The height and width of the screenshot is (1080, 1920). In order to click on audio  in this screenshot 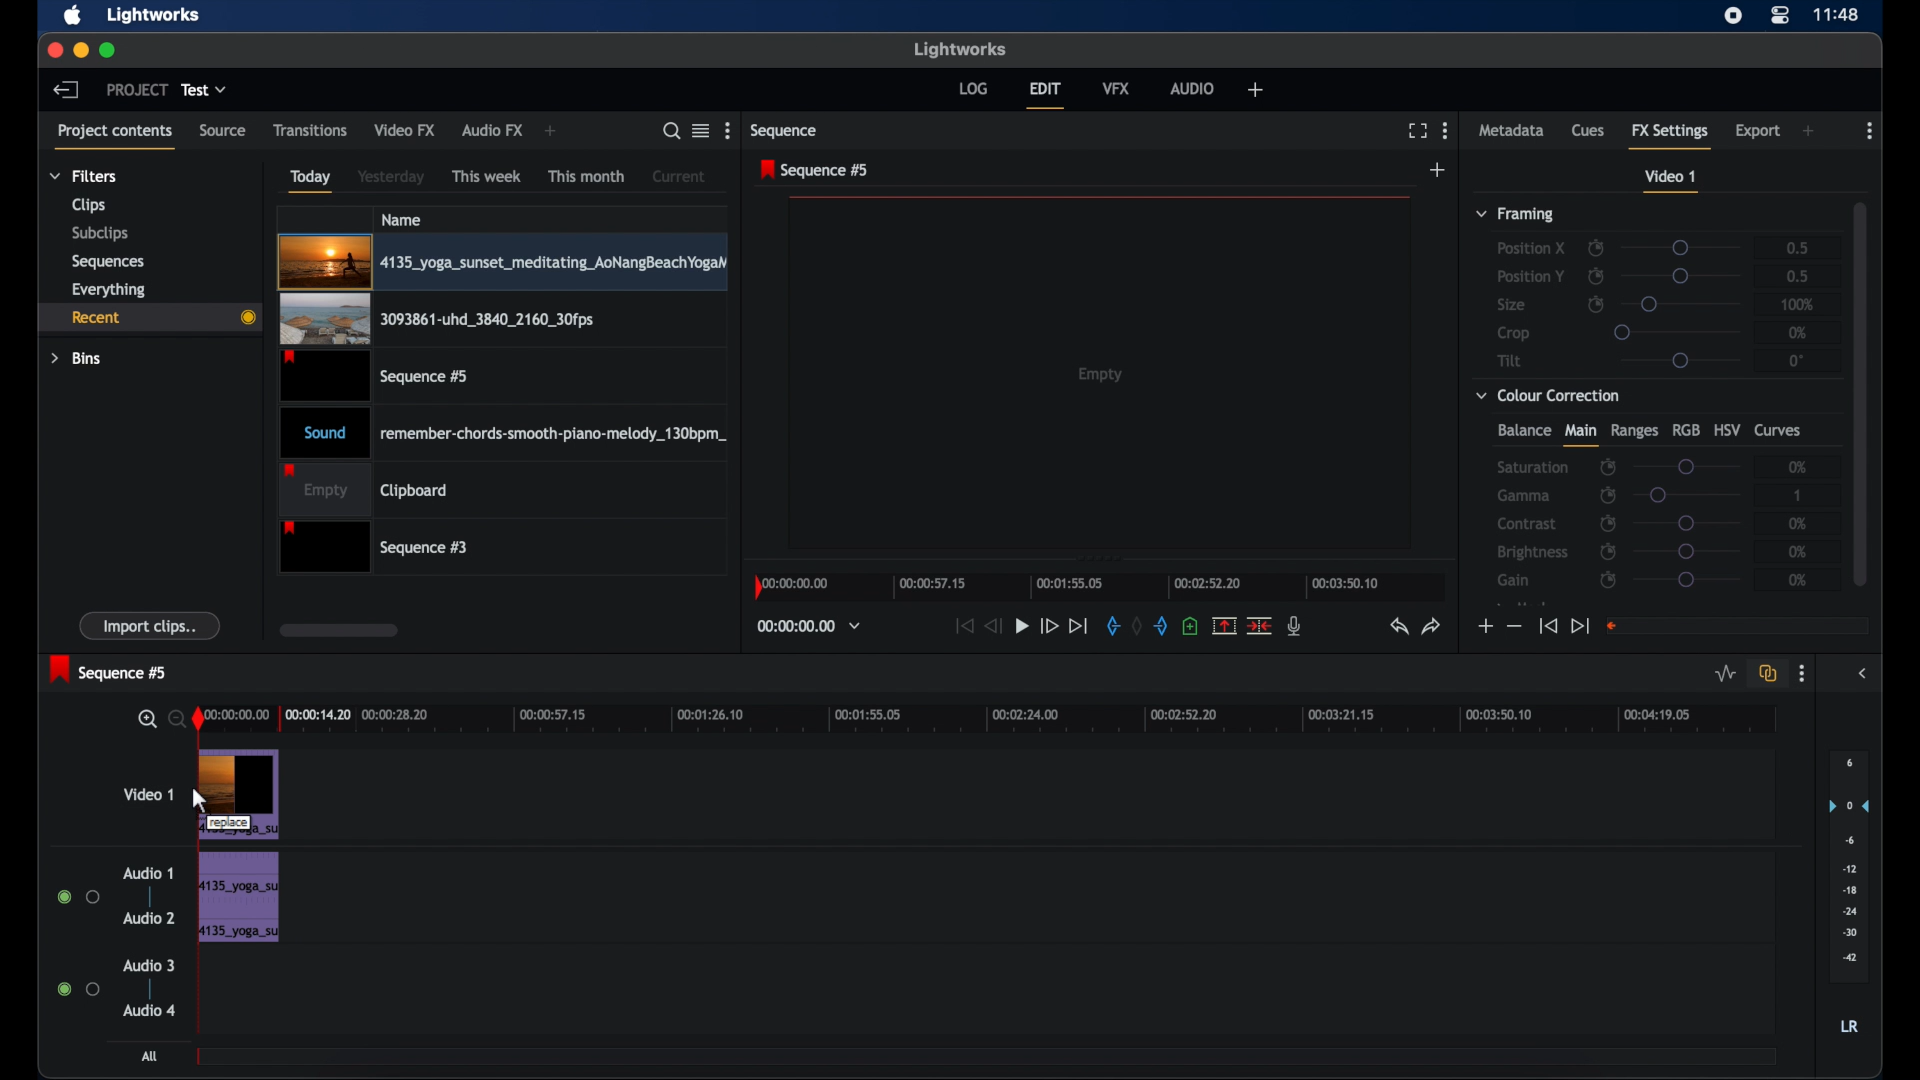, I will do `click(240, 897)`.